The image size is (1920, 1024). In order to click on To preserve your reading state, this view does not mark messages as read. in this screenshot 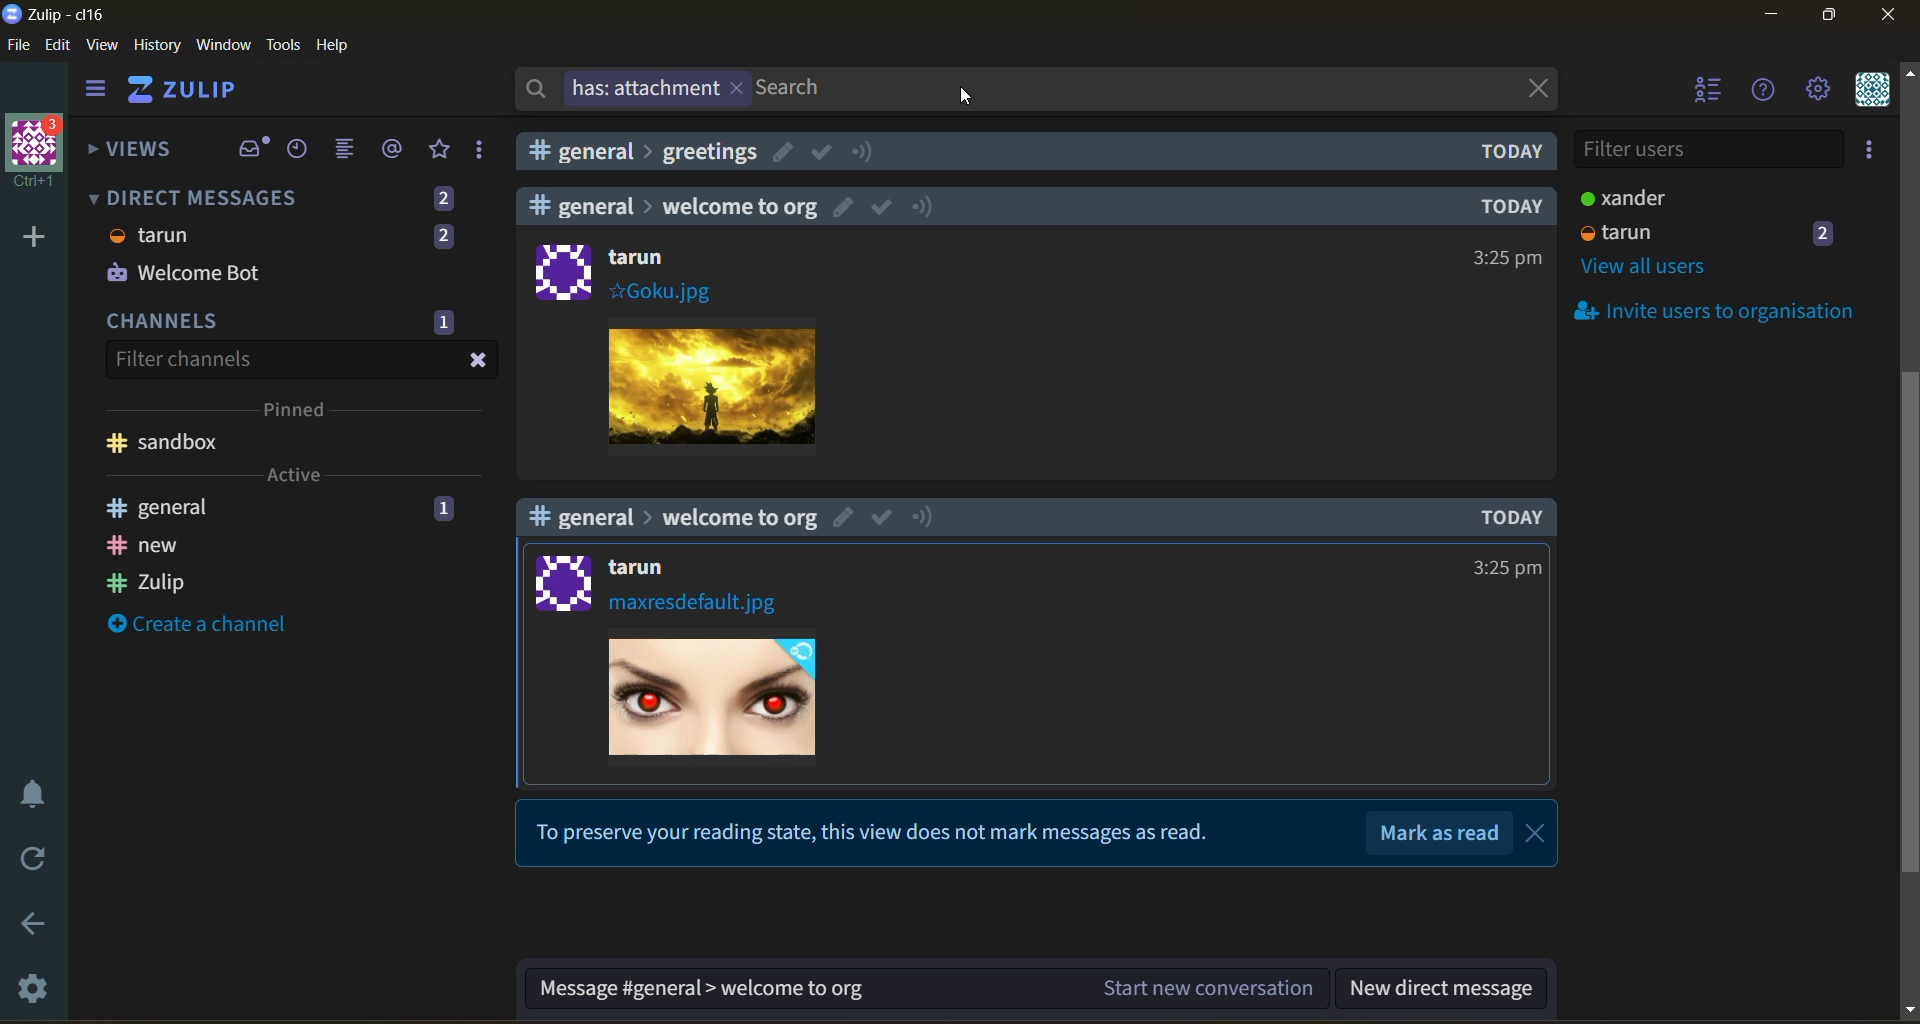, I will do `click(879, 835)`.